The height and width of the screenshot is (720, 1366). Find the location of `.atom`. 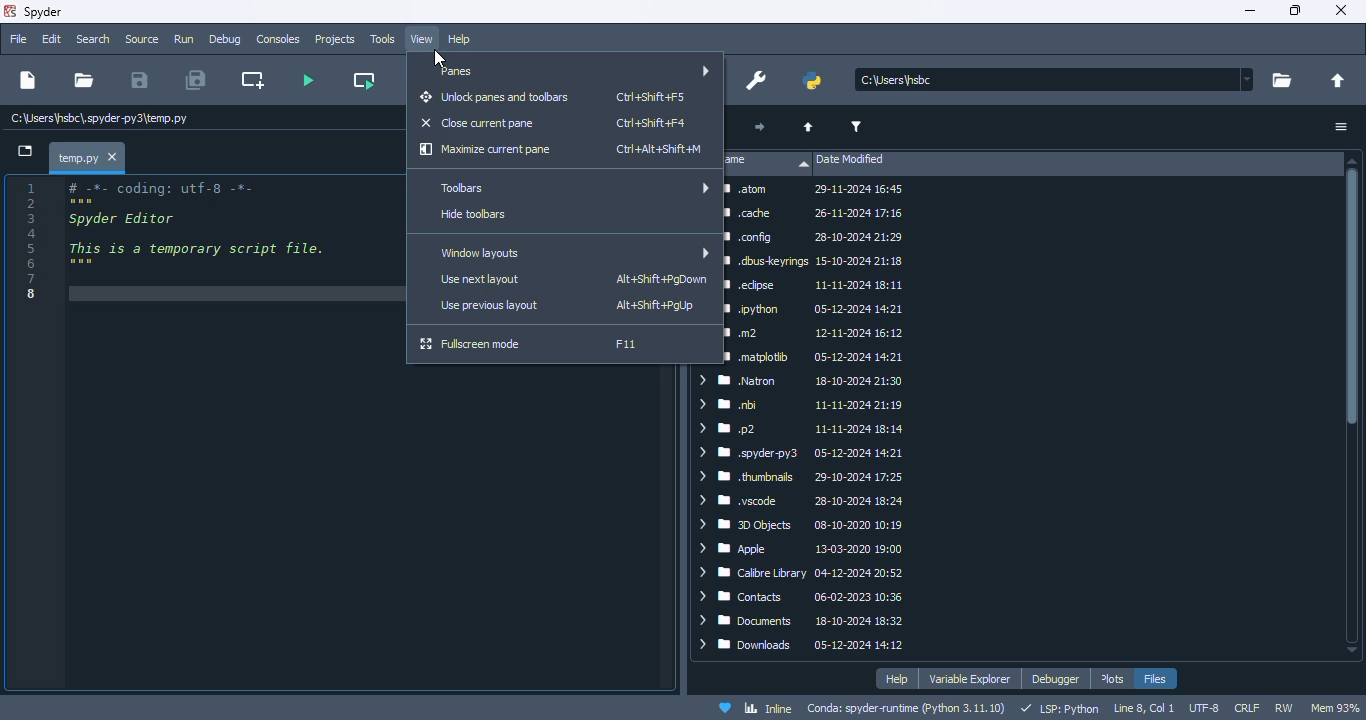

.atom is located at coordinates (818, 191).